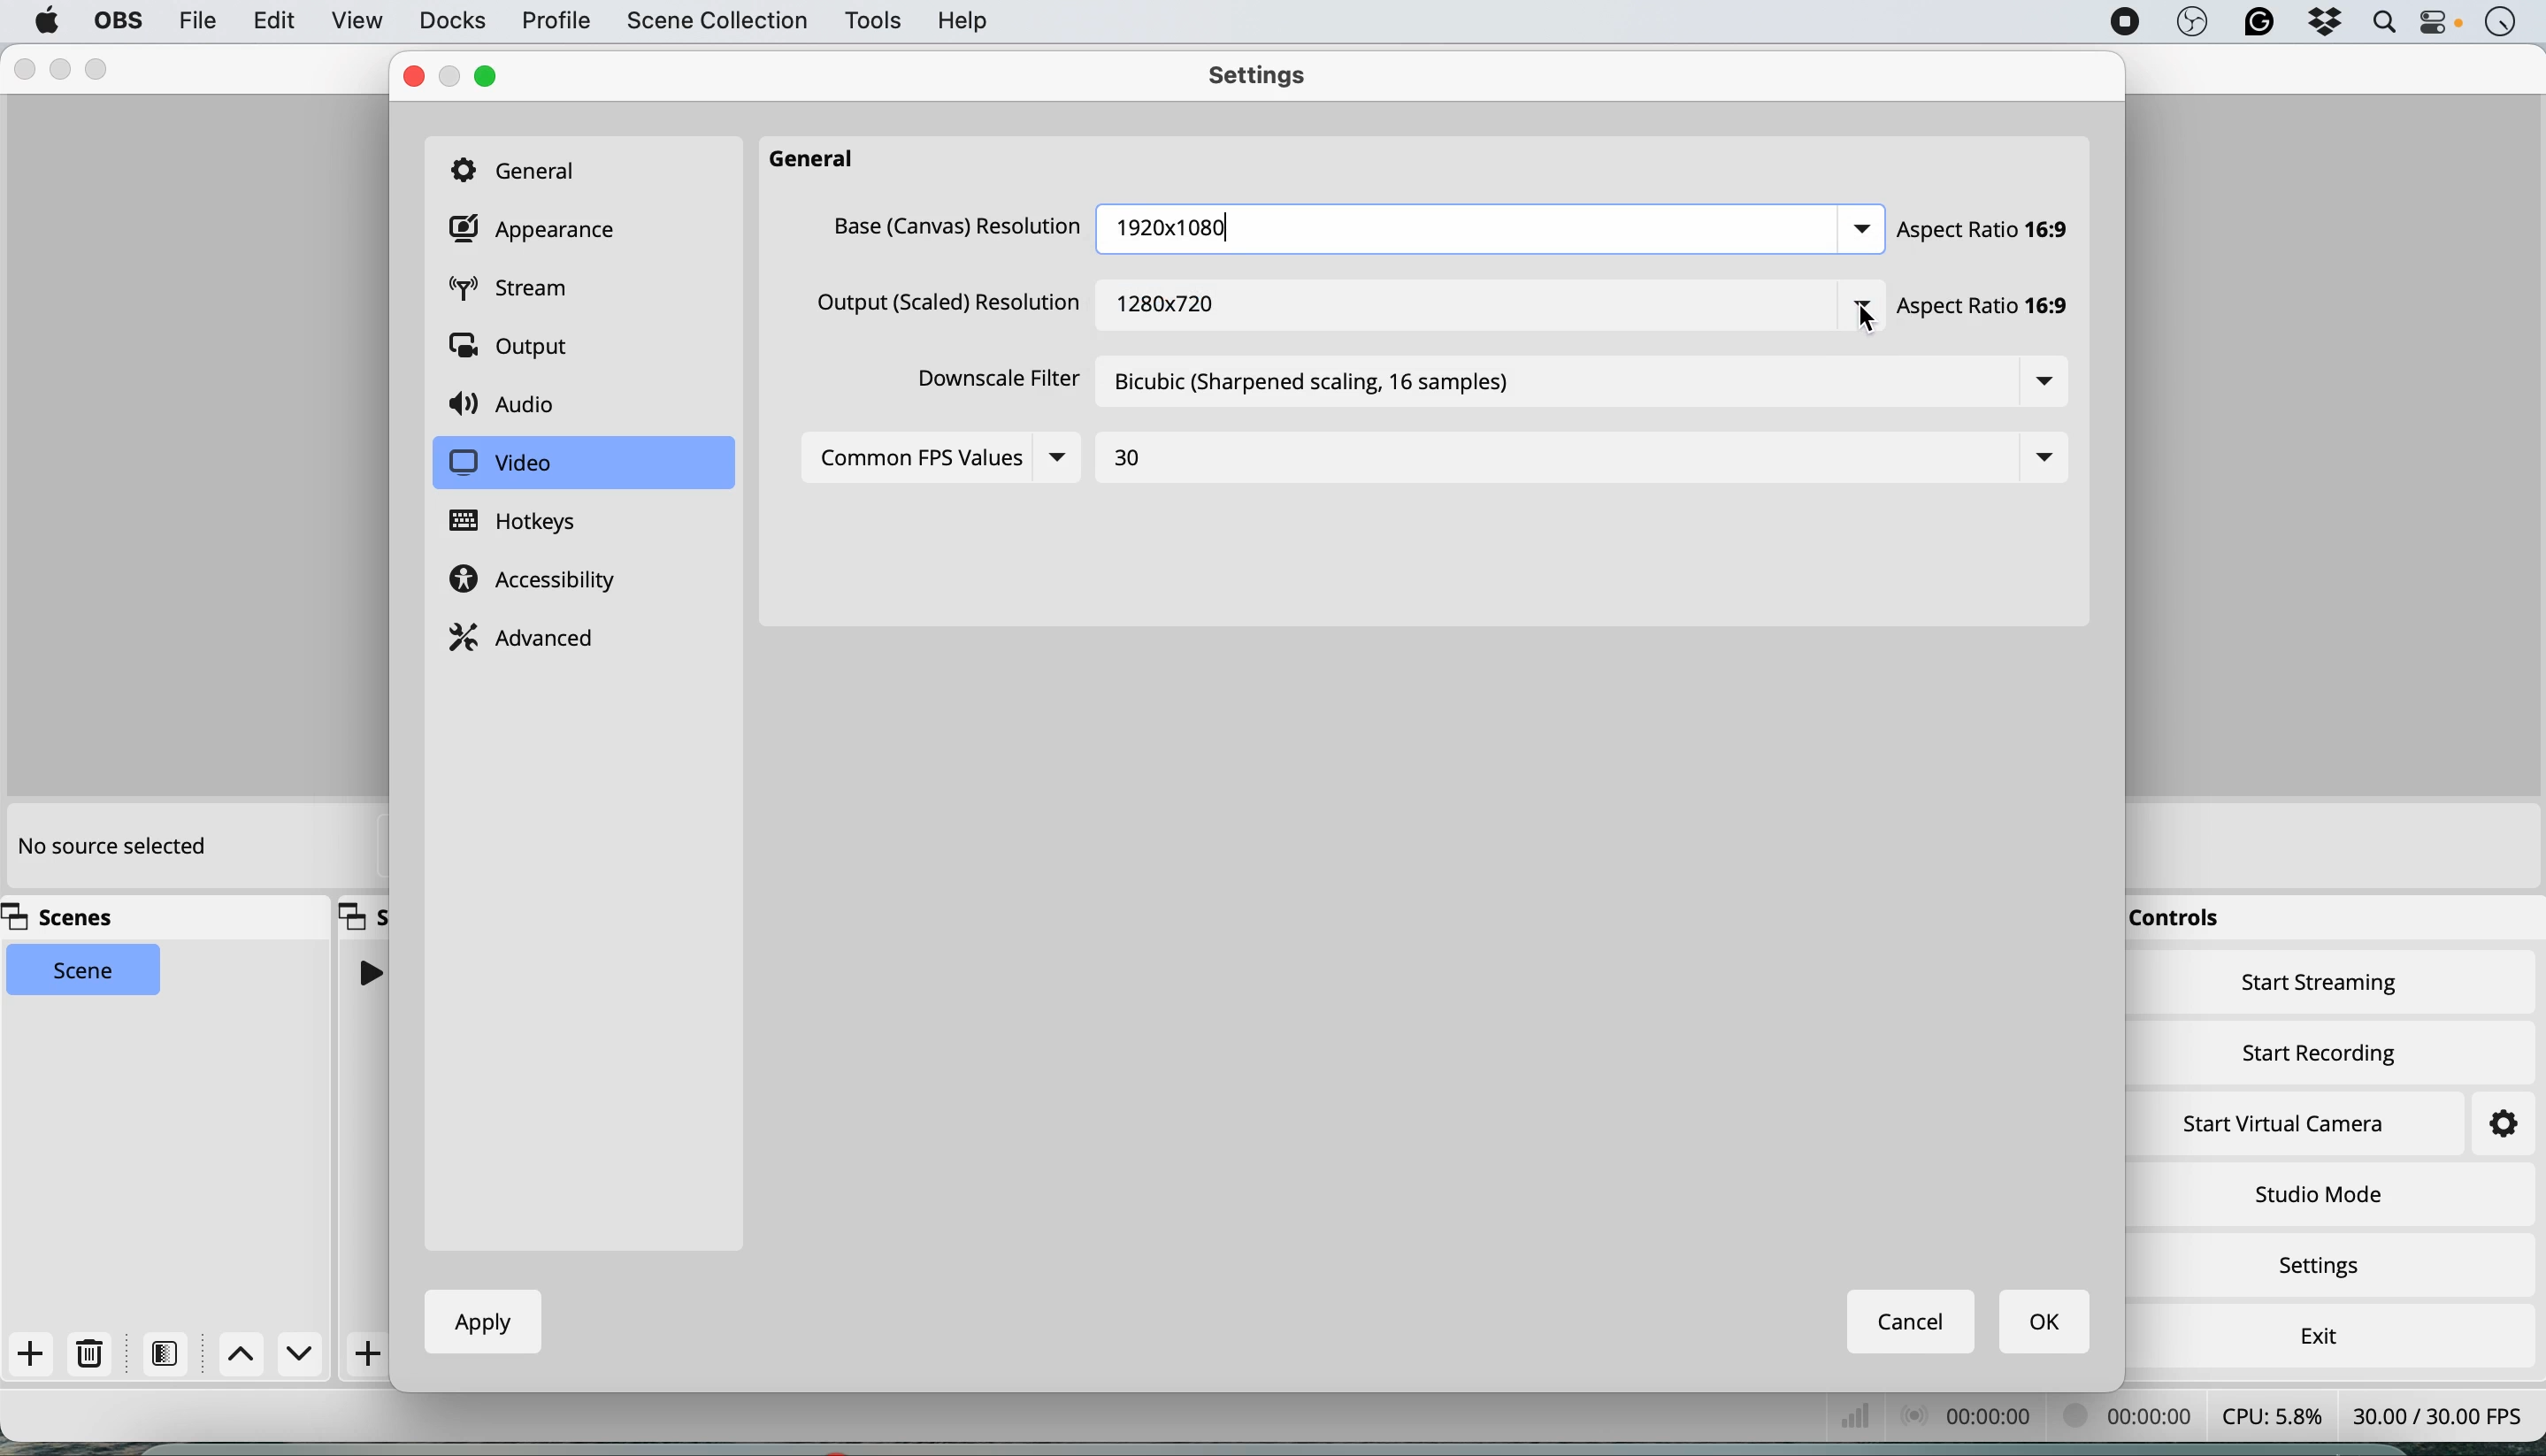 The image size is (2546, 1456). I want to click on stream, so click(524, 291).